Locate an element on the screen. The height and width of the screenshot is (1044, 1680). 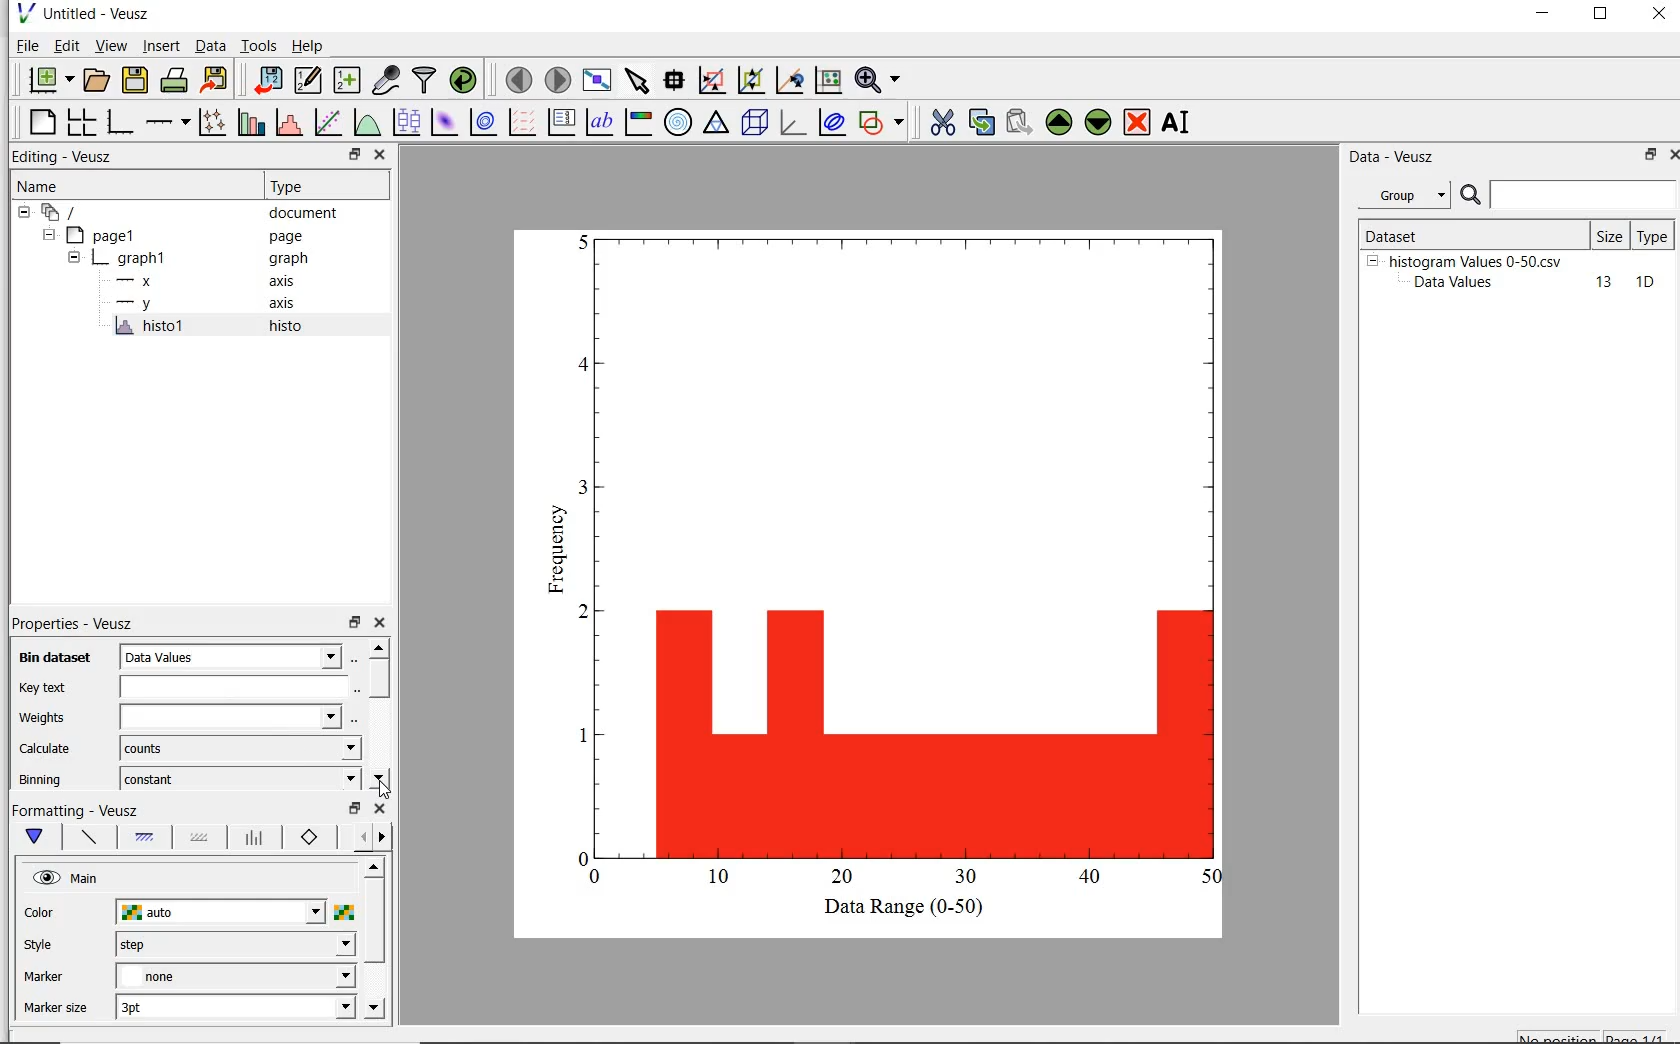
import data into veusz is located at coordinates (271, 80).